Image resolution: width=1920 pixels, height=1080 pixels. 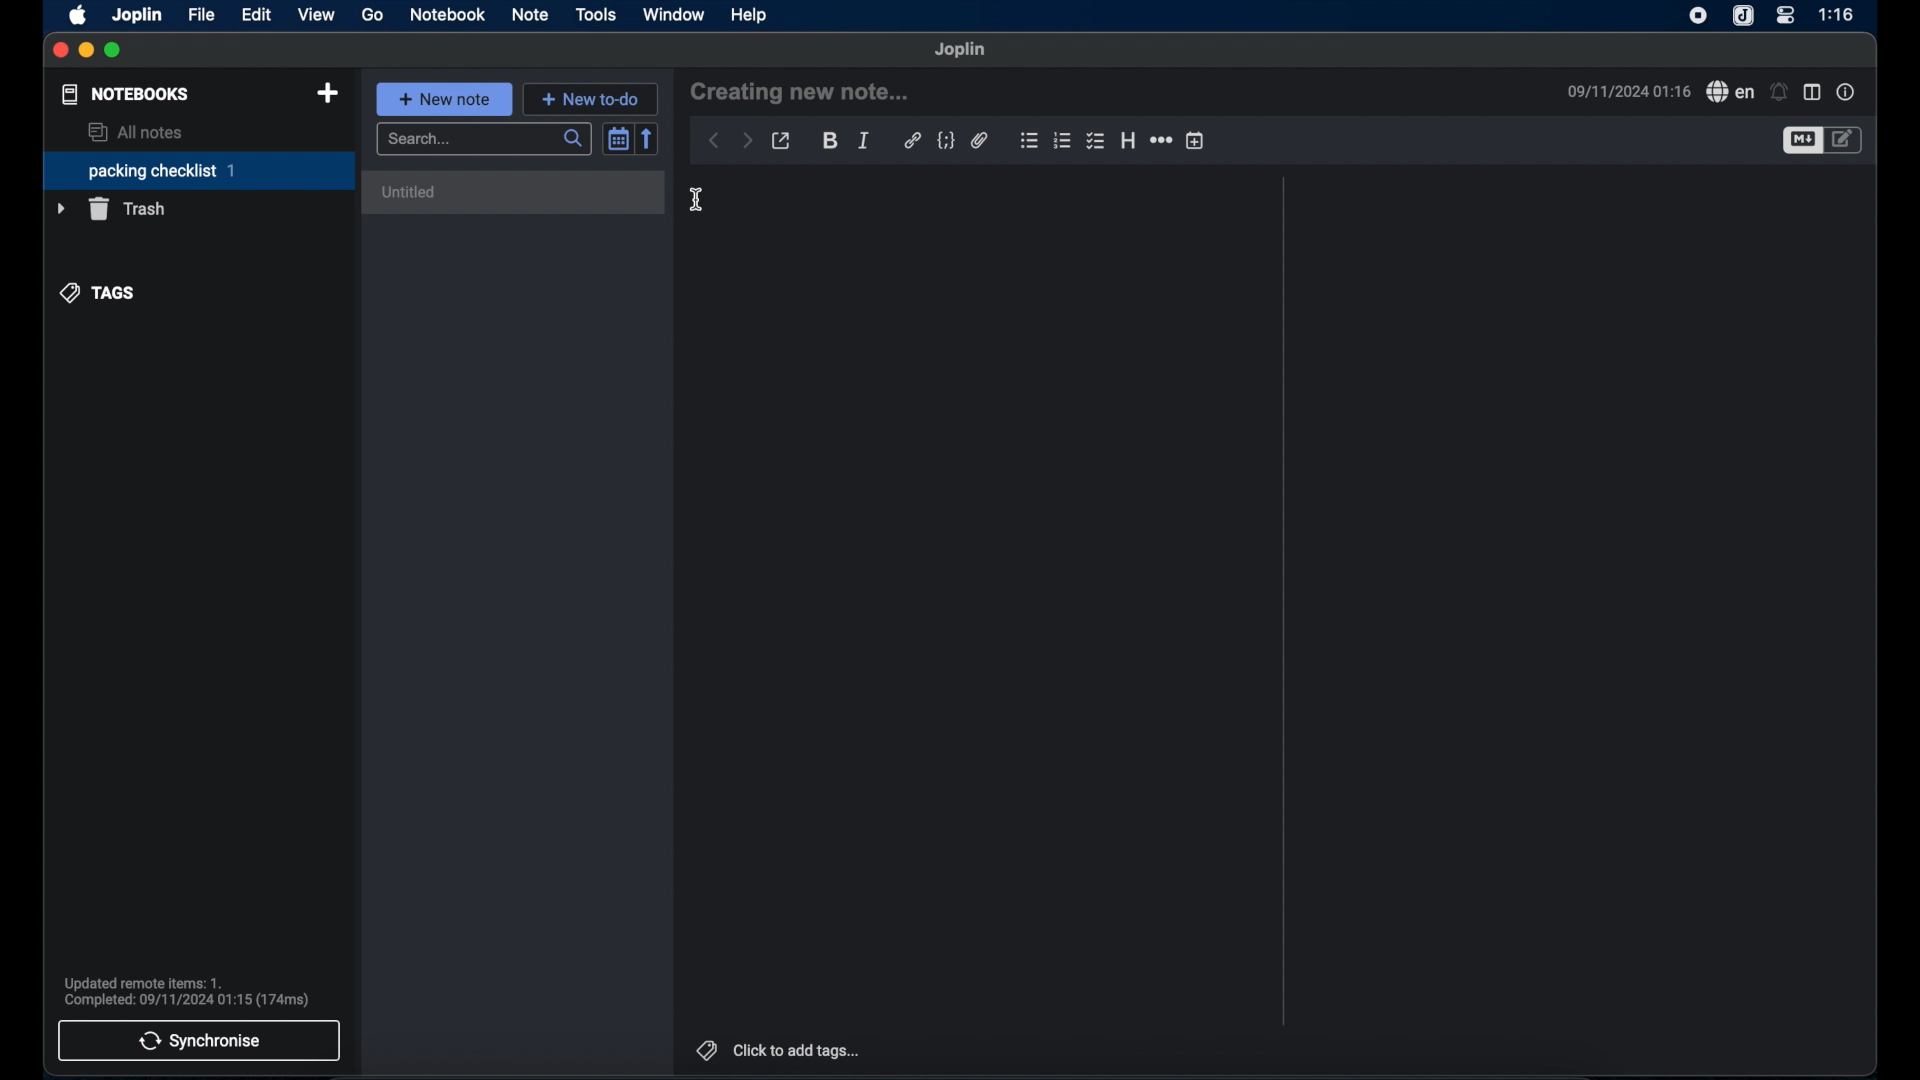 I want to click on note, so click(x=531, y=14).